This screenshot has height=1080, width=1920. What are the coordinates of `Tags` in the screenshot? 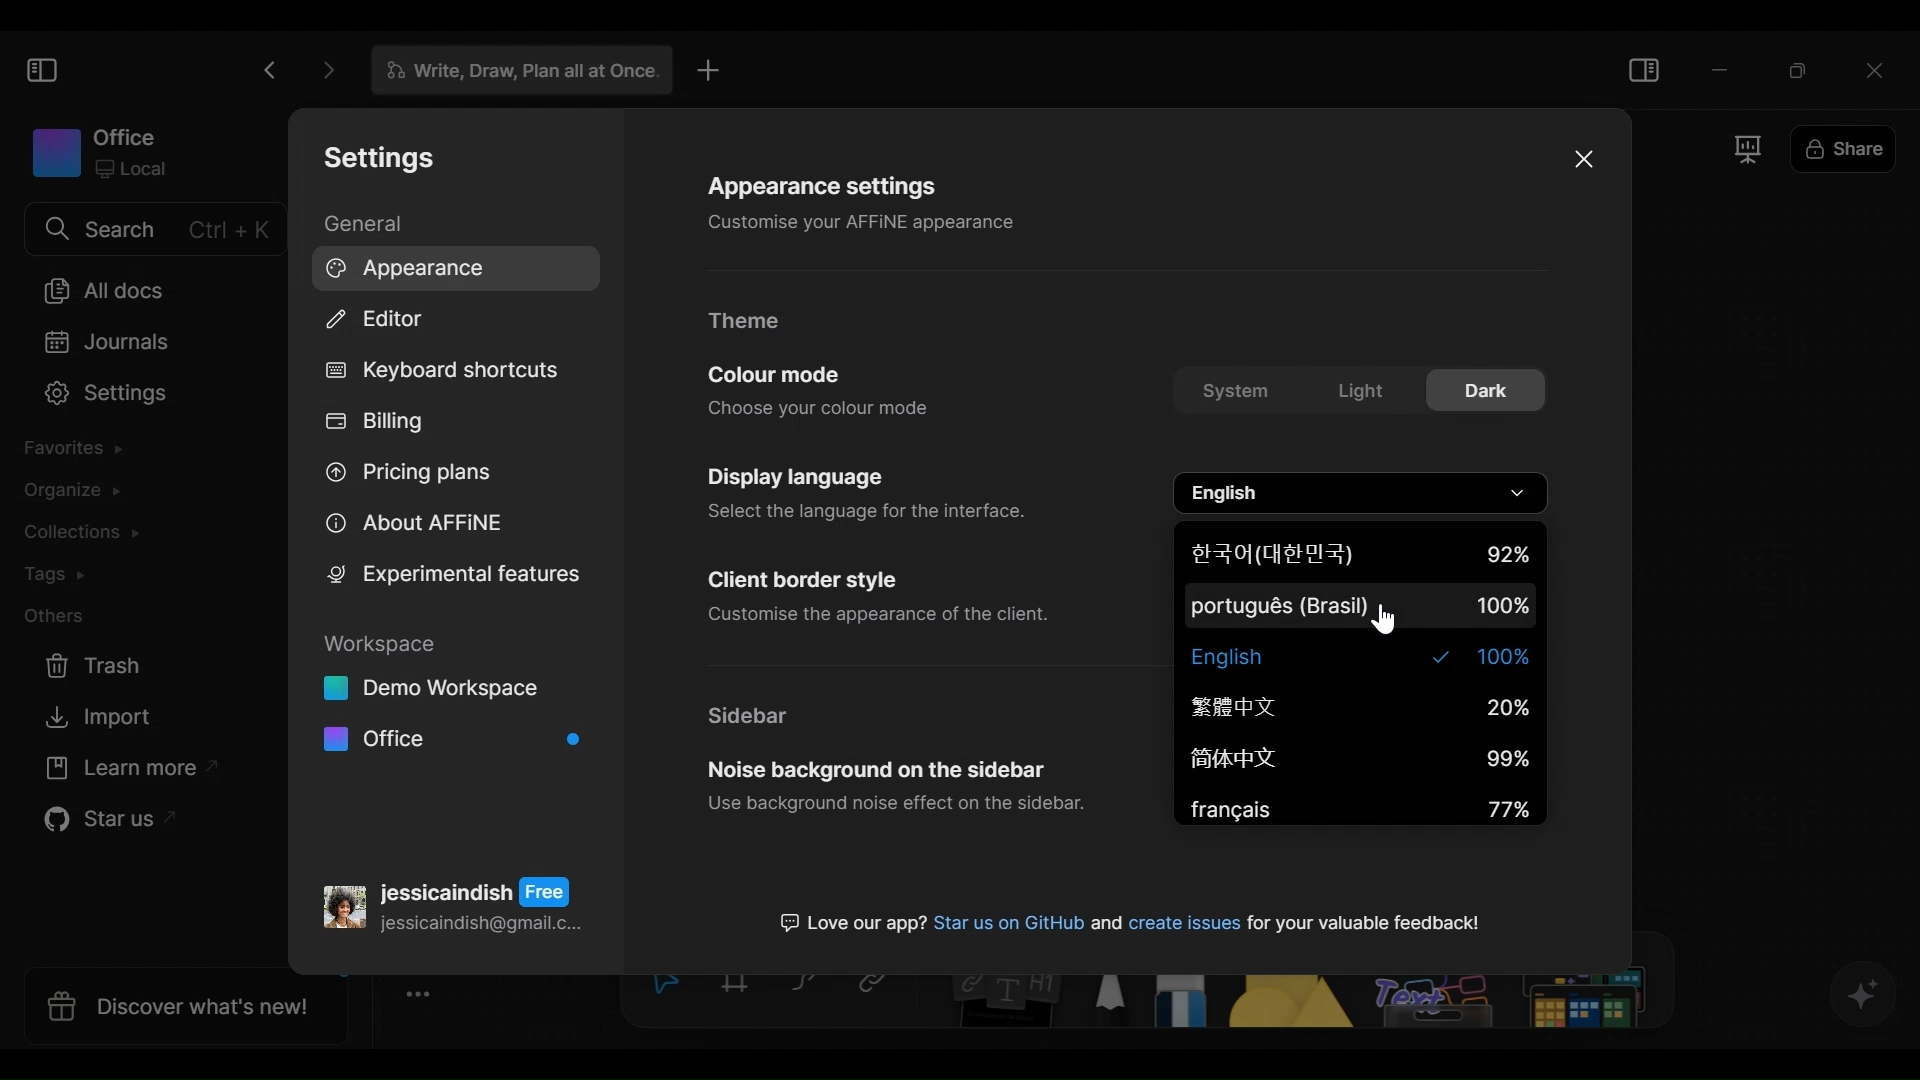 It's located at (61, 575).